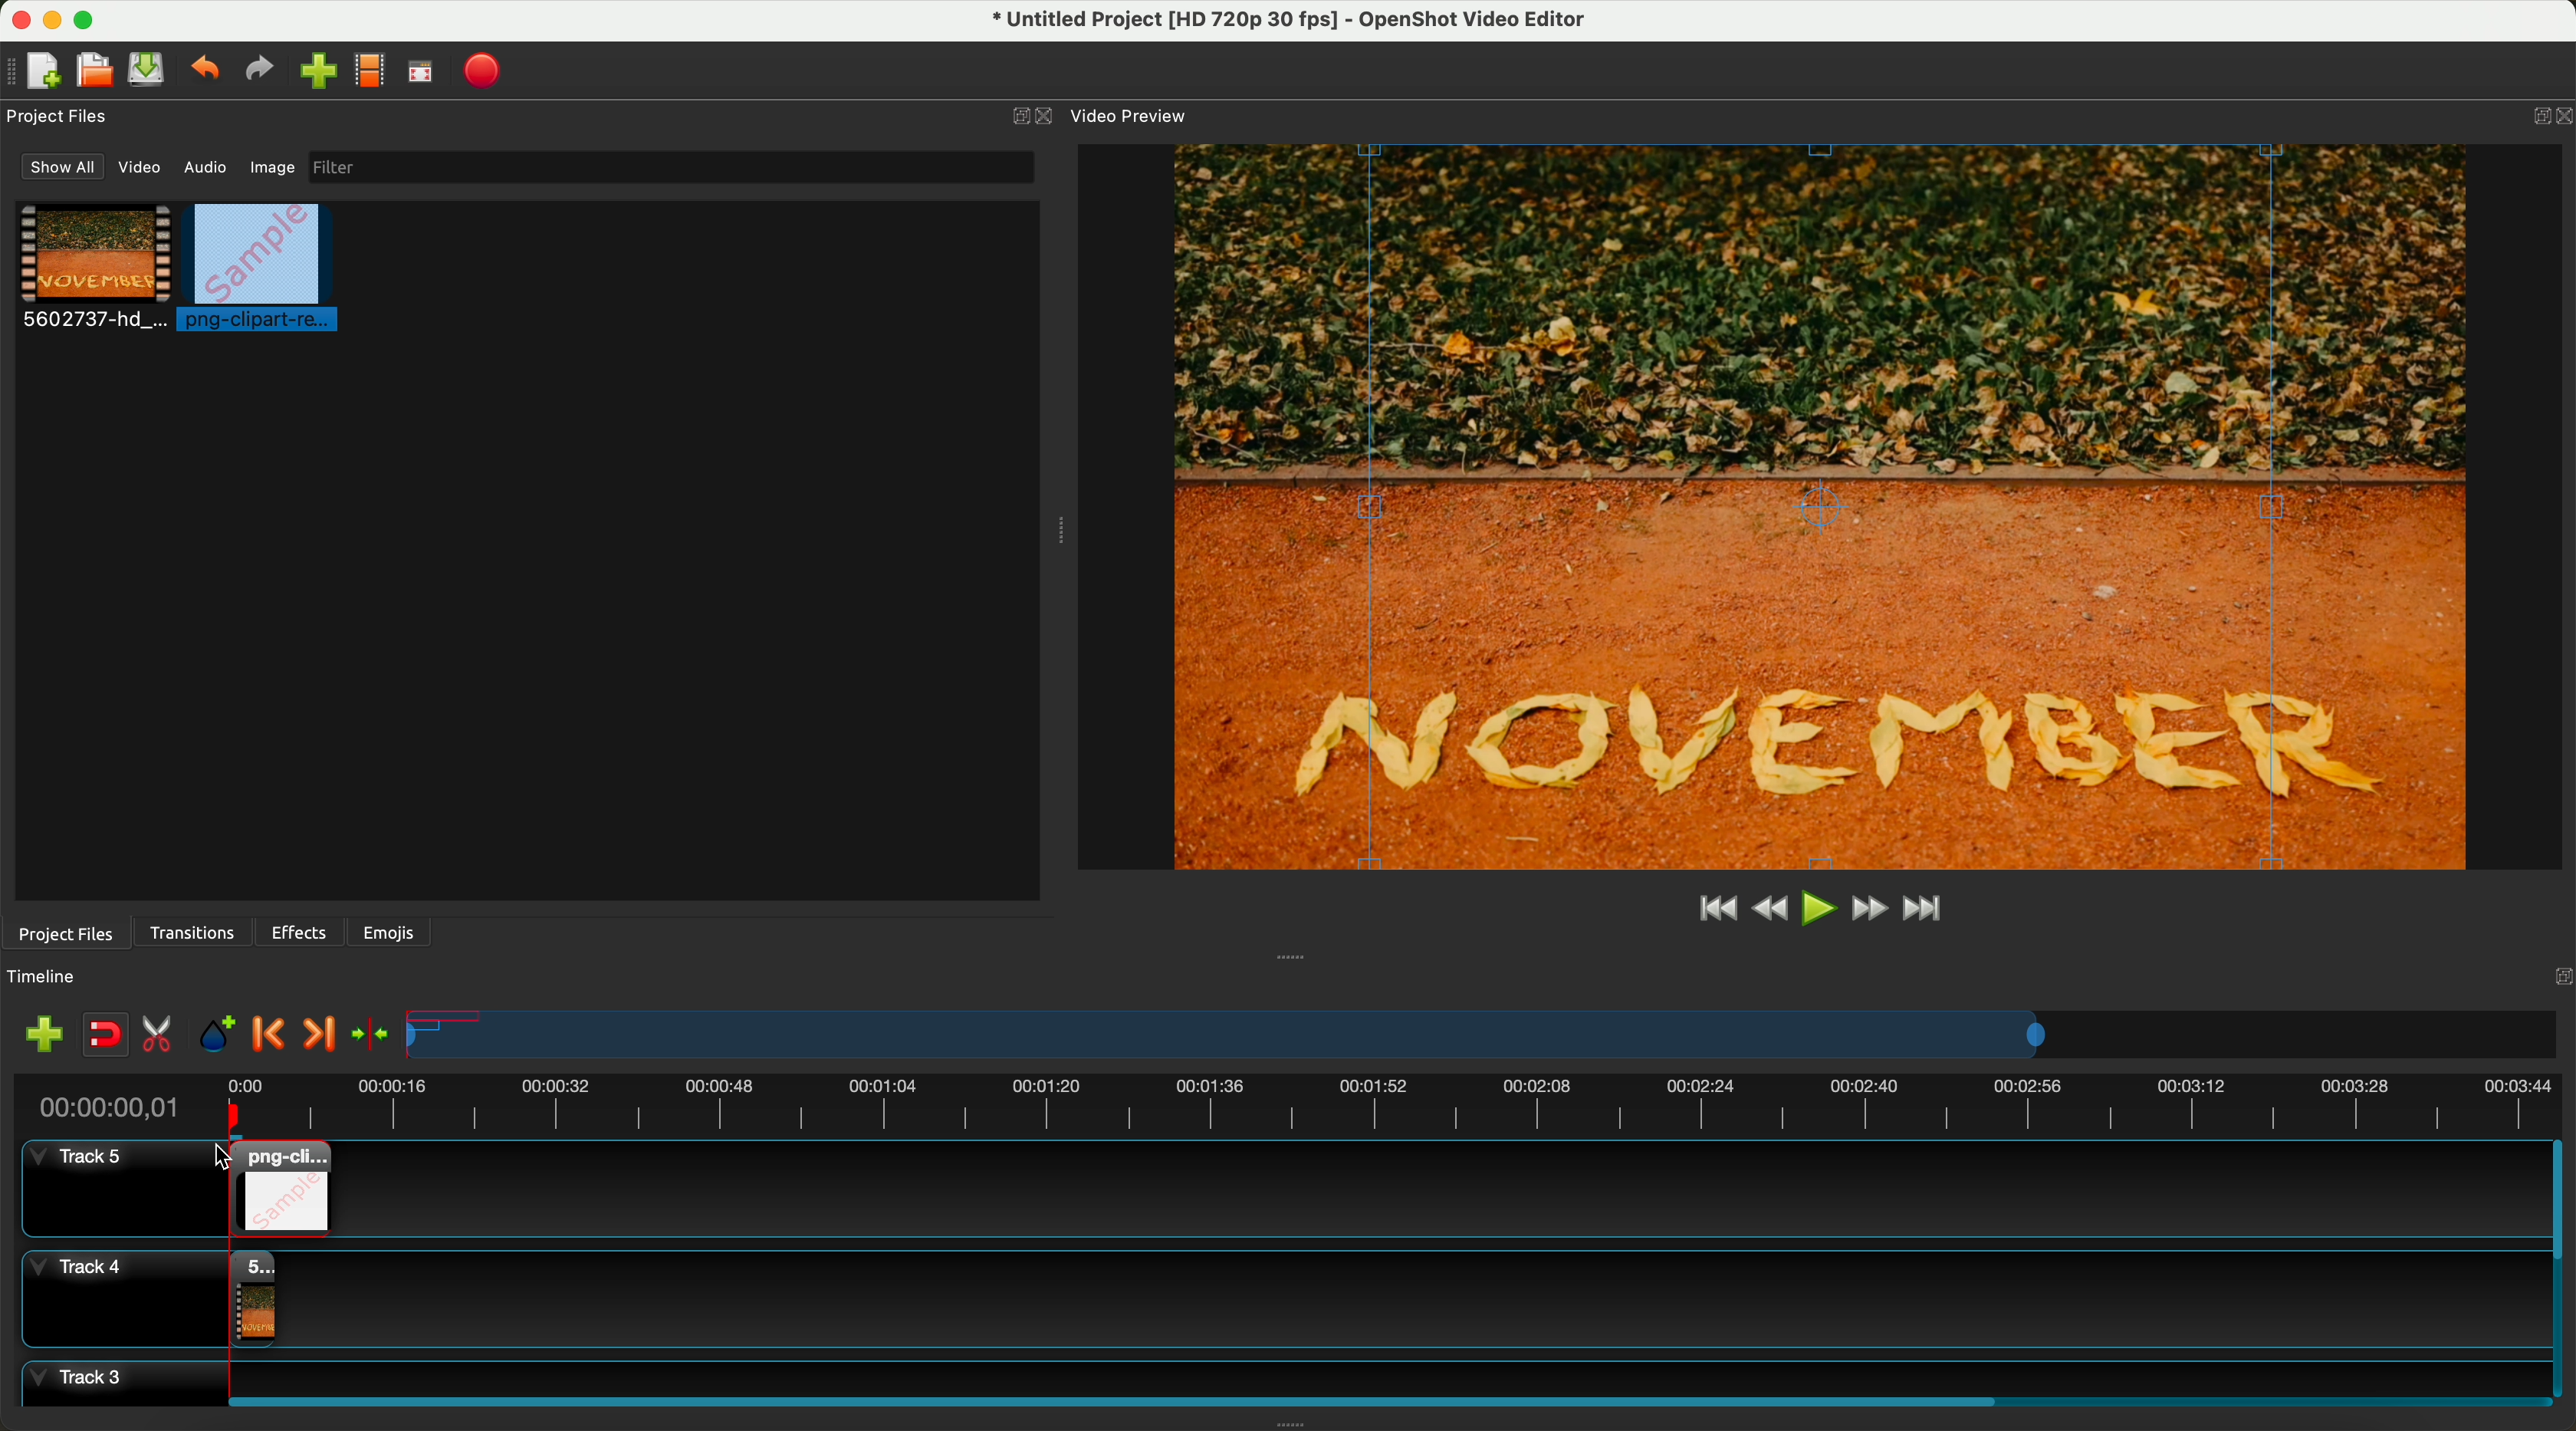 This screenshot has width=2576, height=1431. I want to click on file name, so click(1277, 23).